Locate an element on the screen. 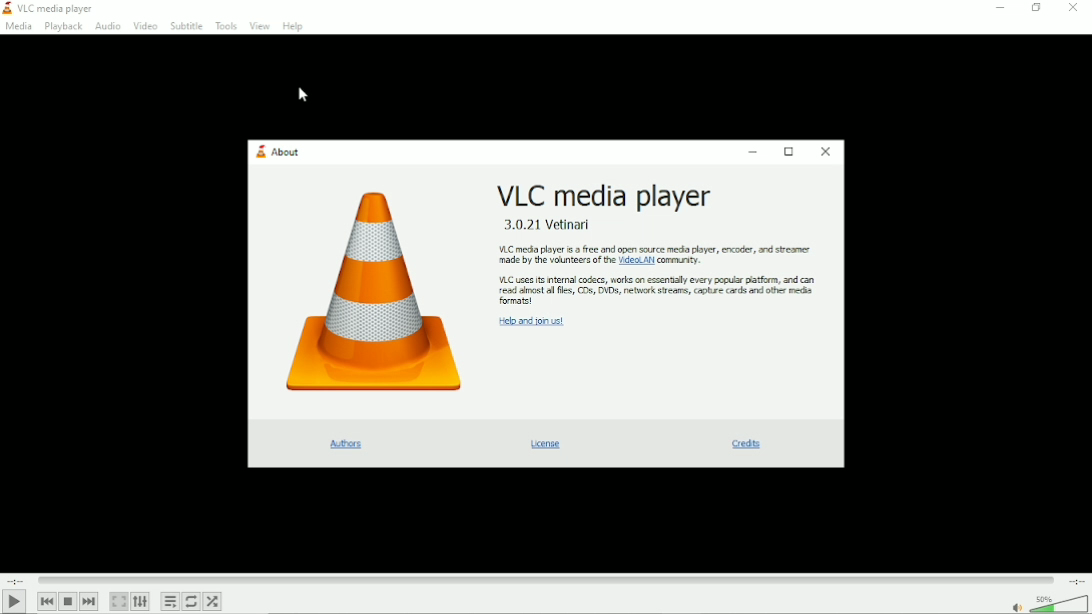 The height and width of the screenshot is (614, 1092). Show extended settings is located at coordinates (140, 601).